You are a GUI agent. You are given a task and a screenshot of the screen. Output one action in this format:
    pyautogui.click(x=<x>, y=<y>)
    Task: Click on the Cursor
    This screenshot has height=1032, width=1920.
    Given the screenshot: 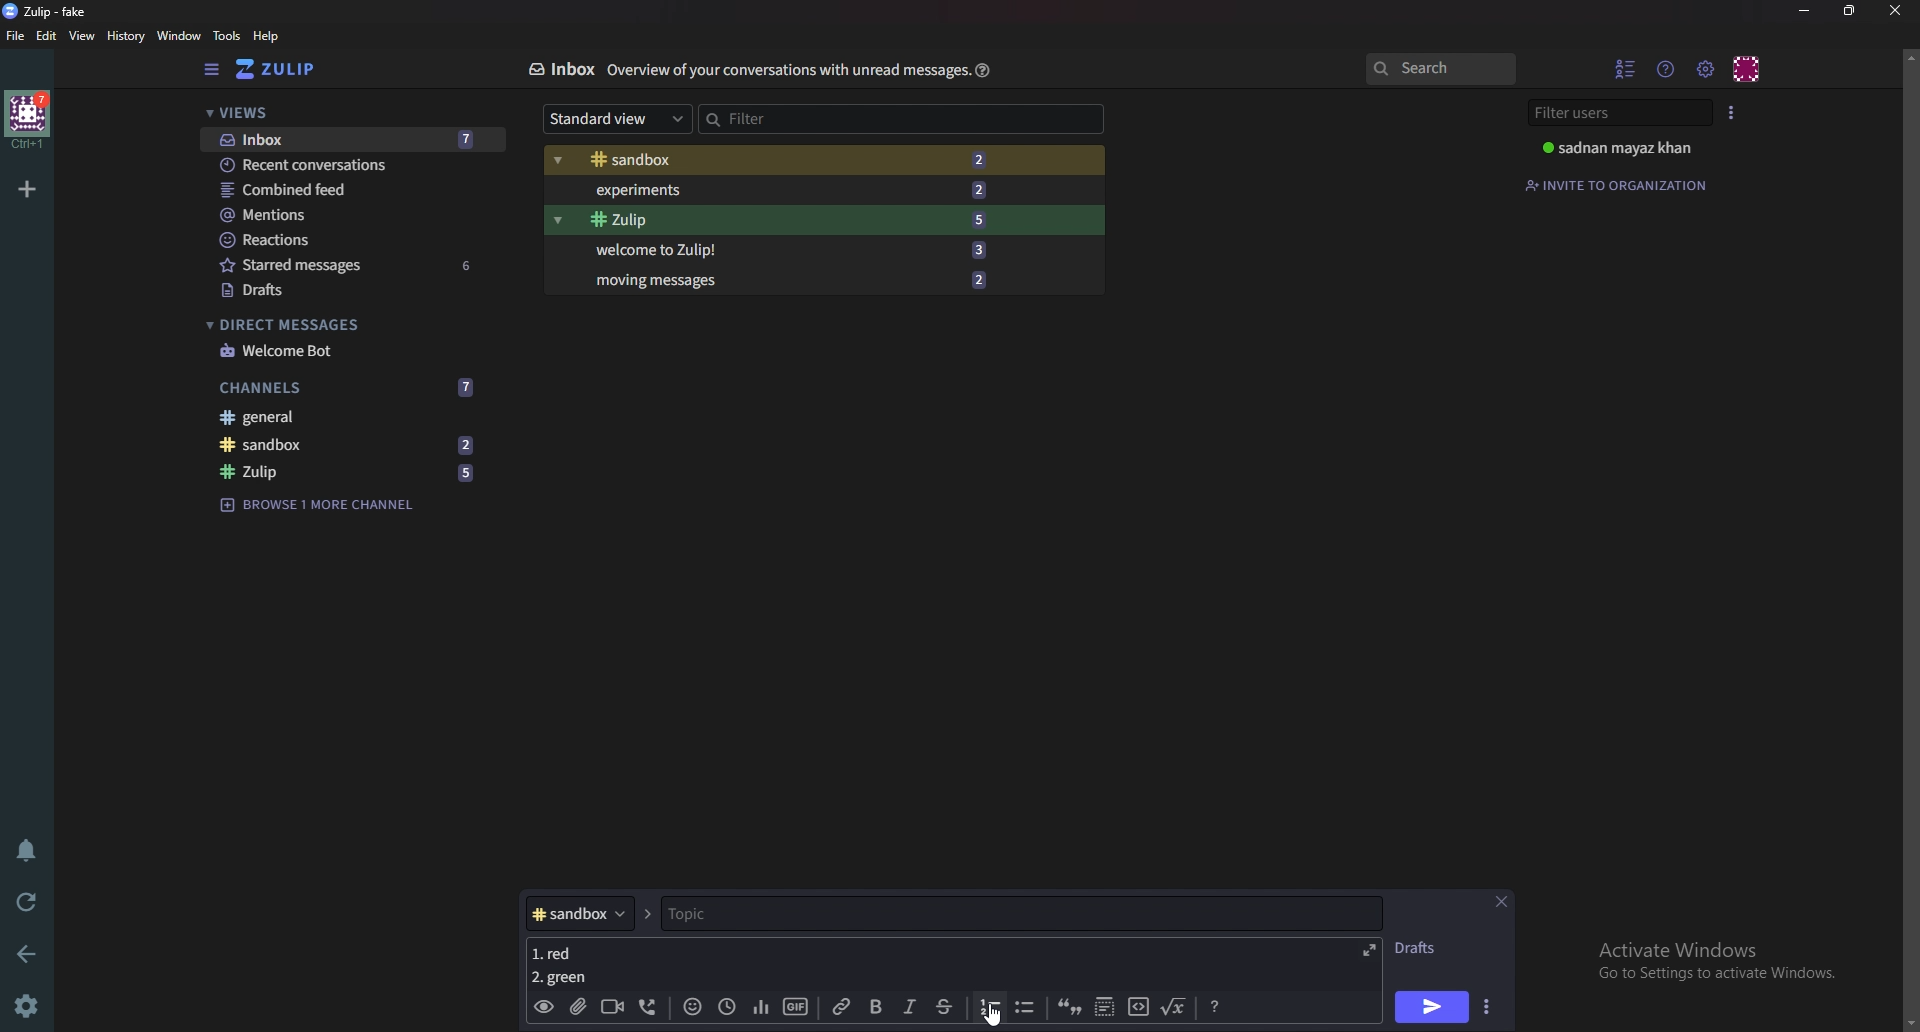 What is the action you would take?
    pyautogui.click(x=996, y=1015)
    